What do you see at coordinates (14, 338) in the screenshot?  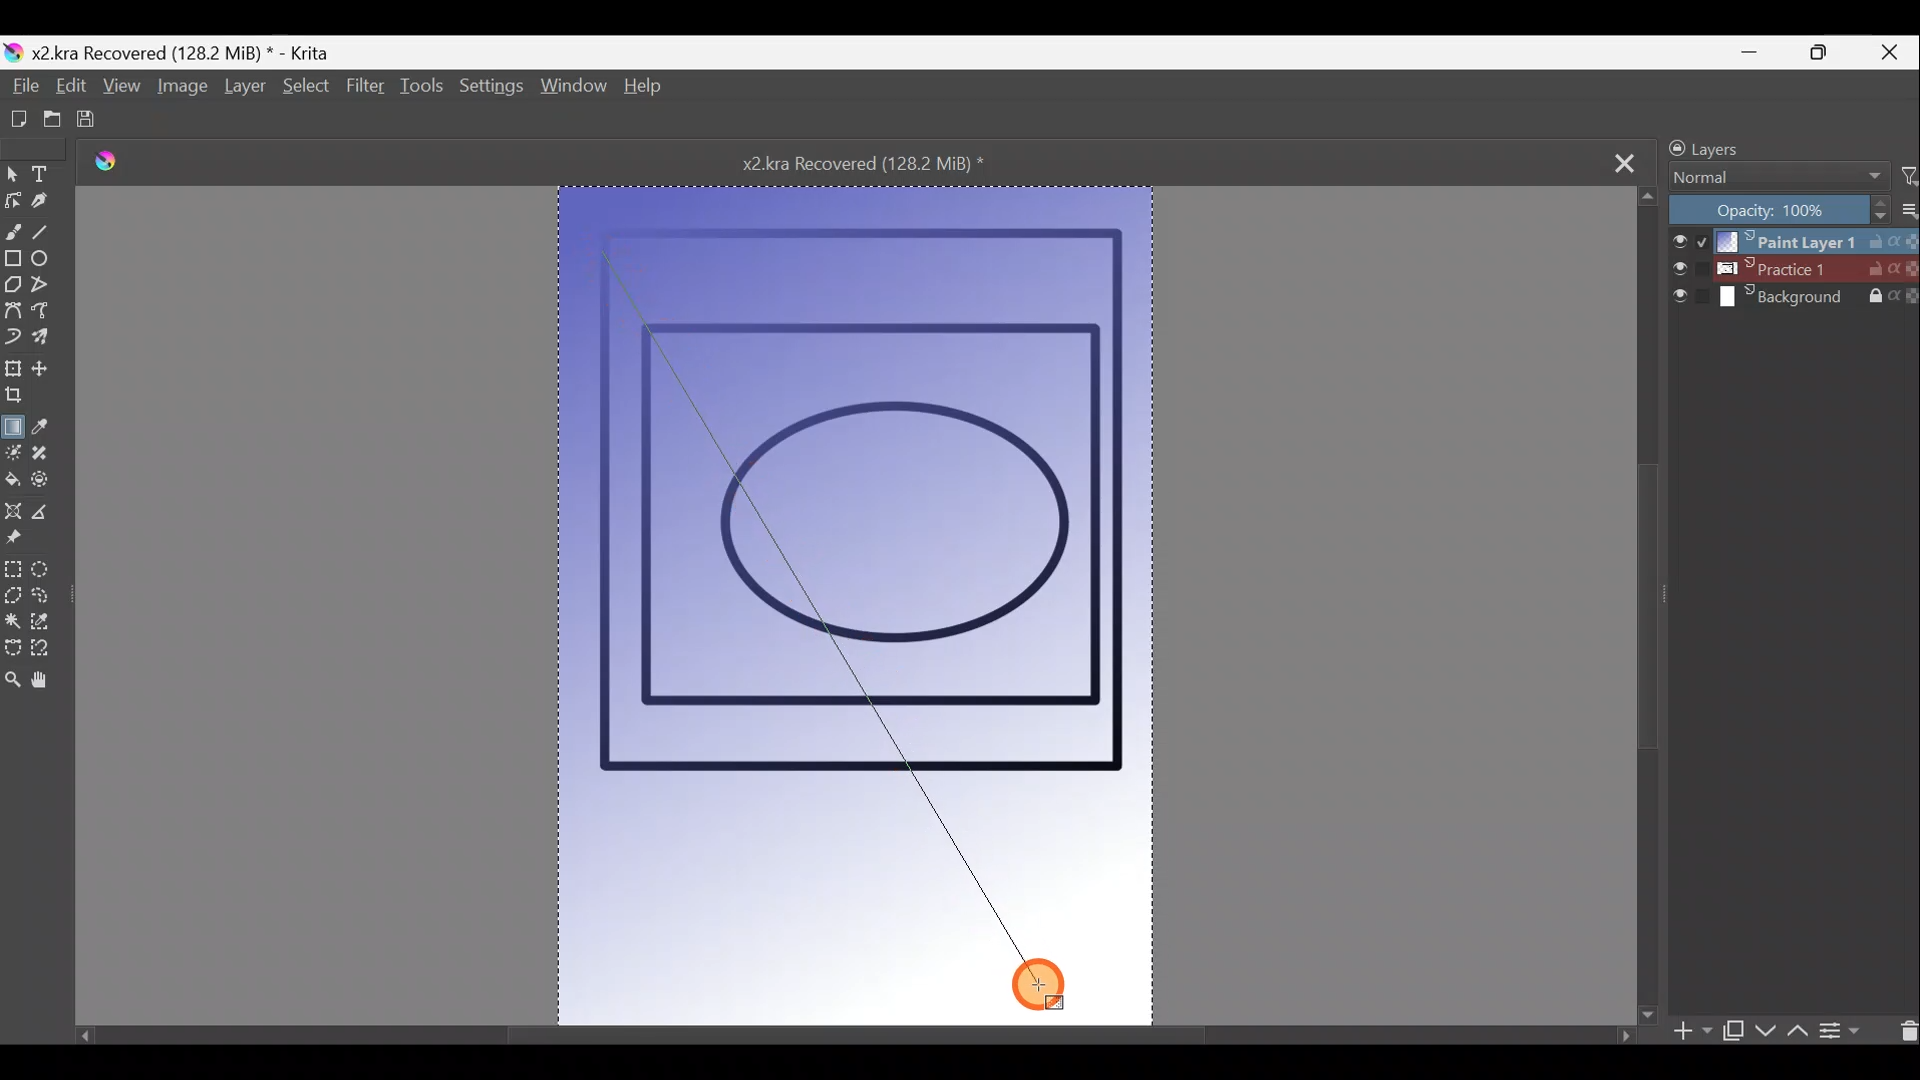 I see `Dynamic brush tool` at bounding box center [14, 338].